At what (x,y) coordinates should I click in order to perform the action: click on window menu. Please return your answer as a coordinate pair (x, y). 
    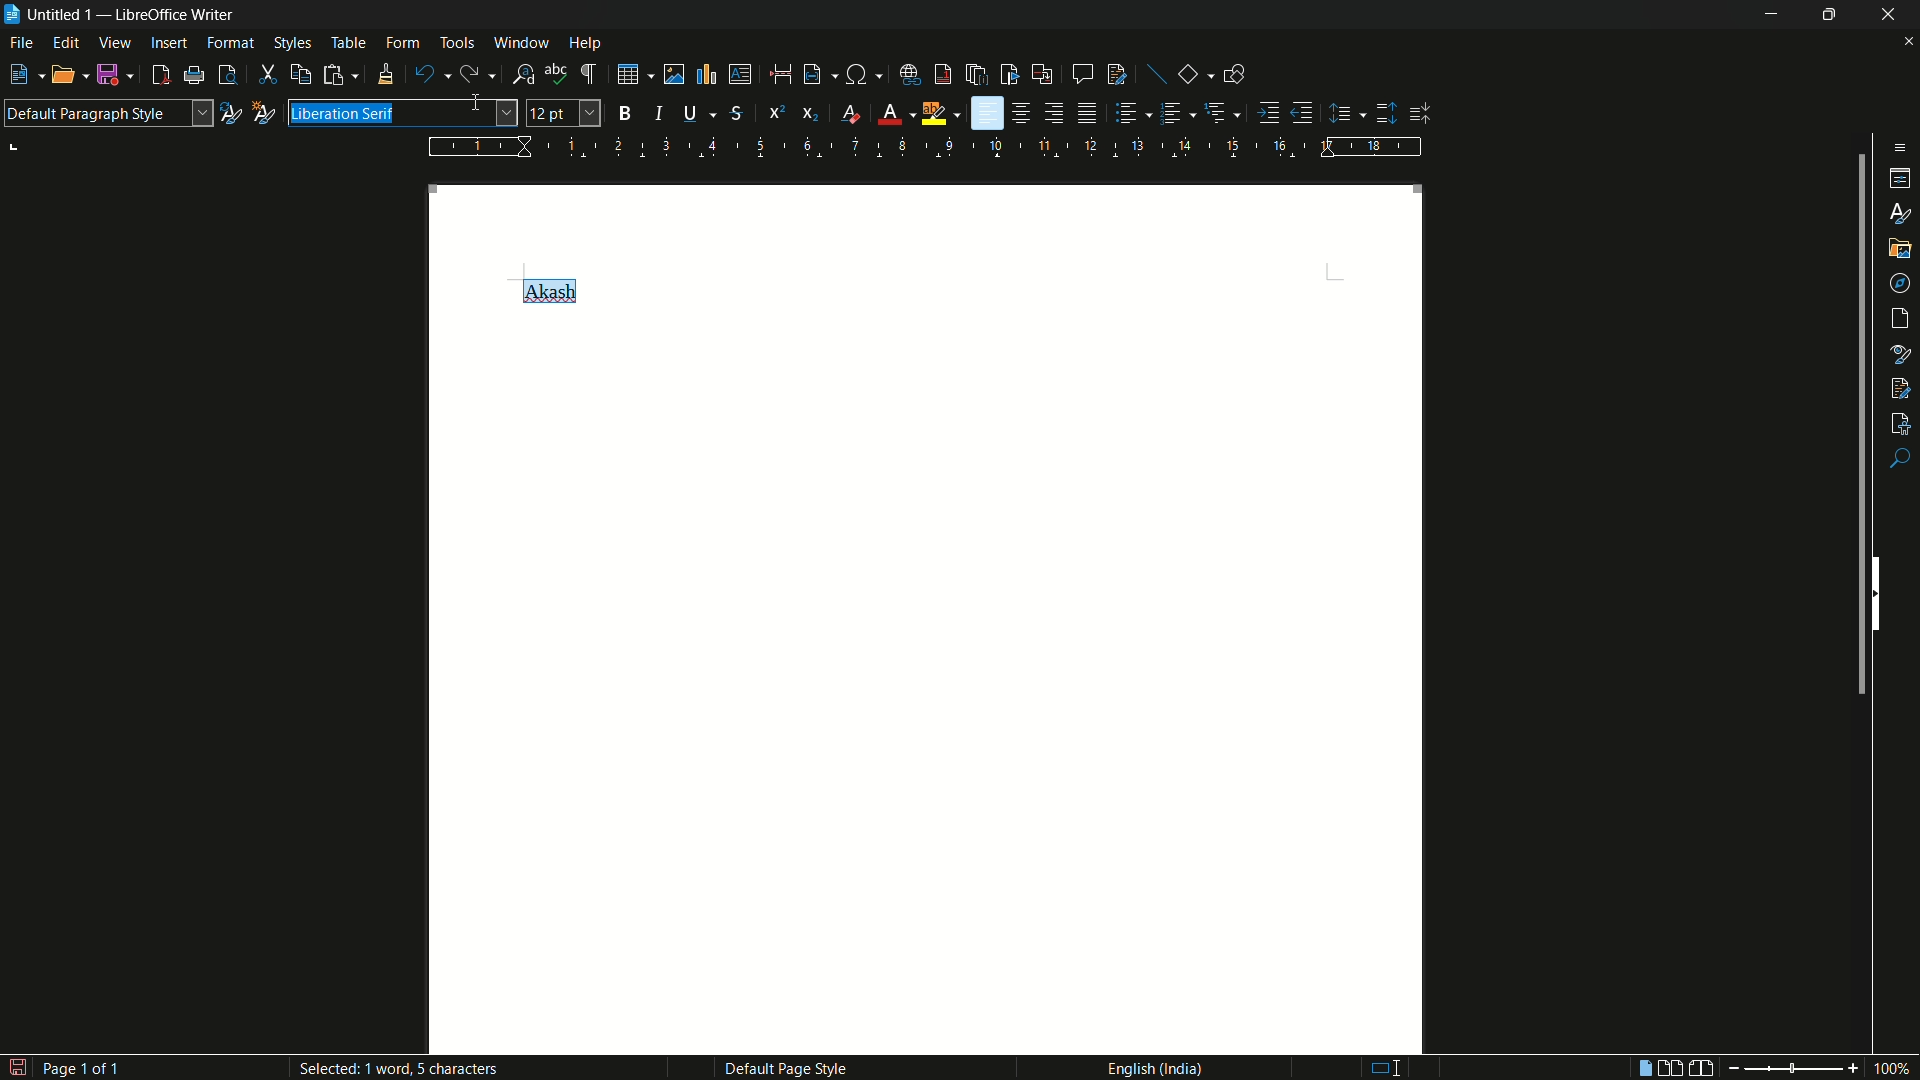
    Looking at the image, I should click on (522, 42).